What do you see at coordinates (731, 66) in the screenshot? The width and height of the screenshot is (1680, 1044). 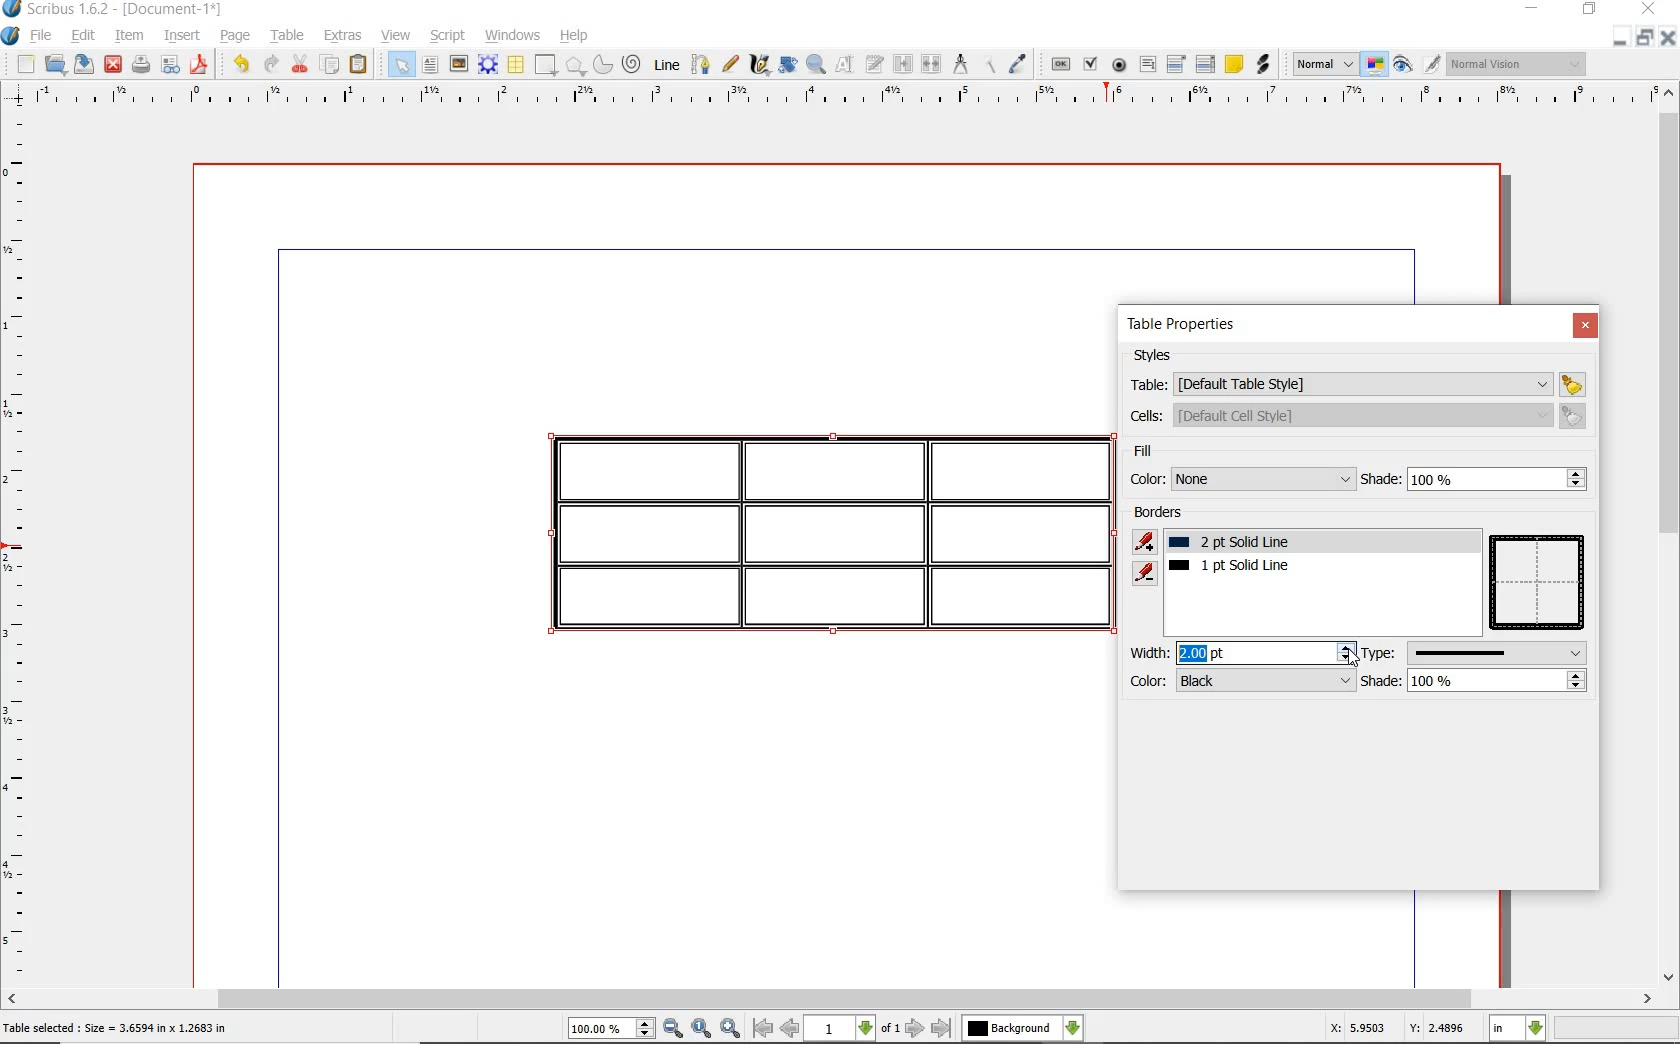 I see `freehand line` at bounding box center [731, 66].